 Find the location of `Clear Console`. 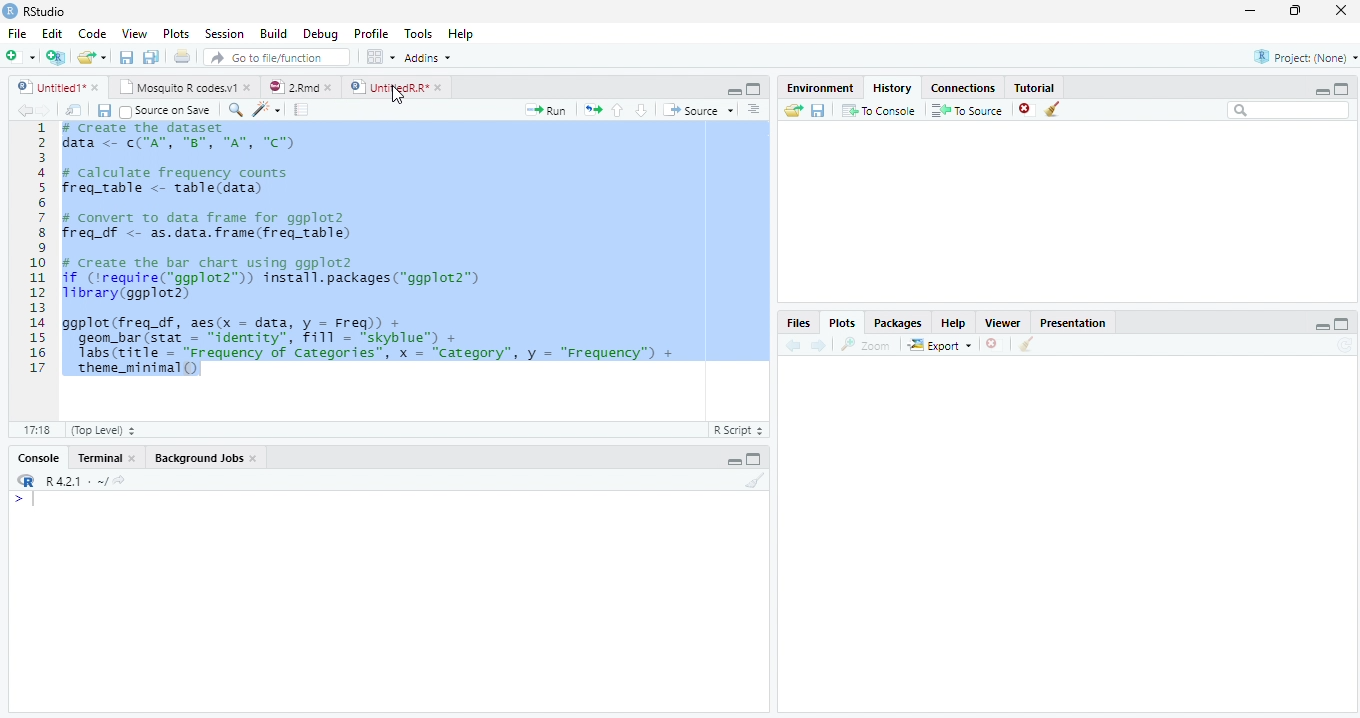

Clear Console is located at coordinates (1027, 344).